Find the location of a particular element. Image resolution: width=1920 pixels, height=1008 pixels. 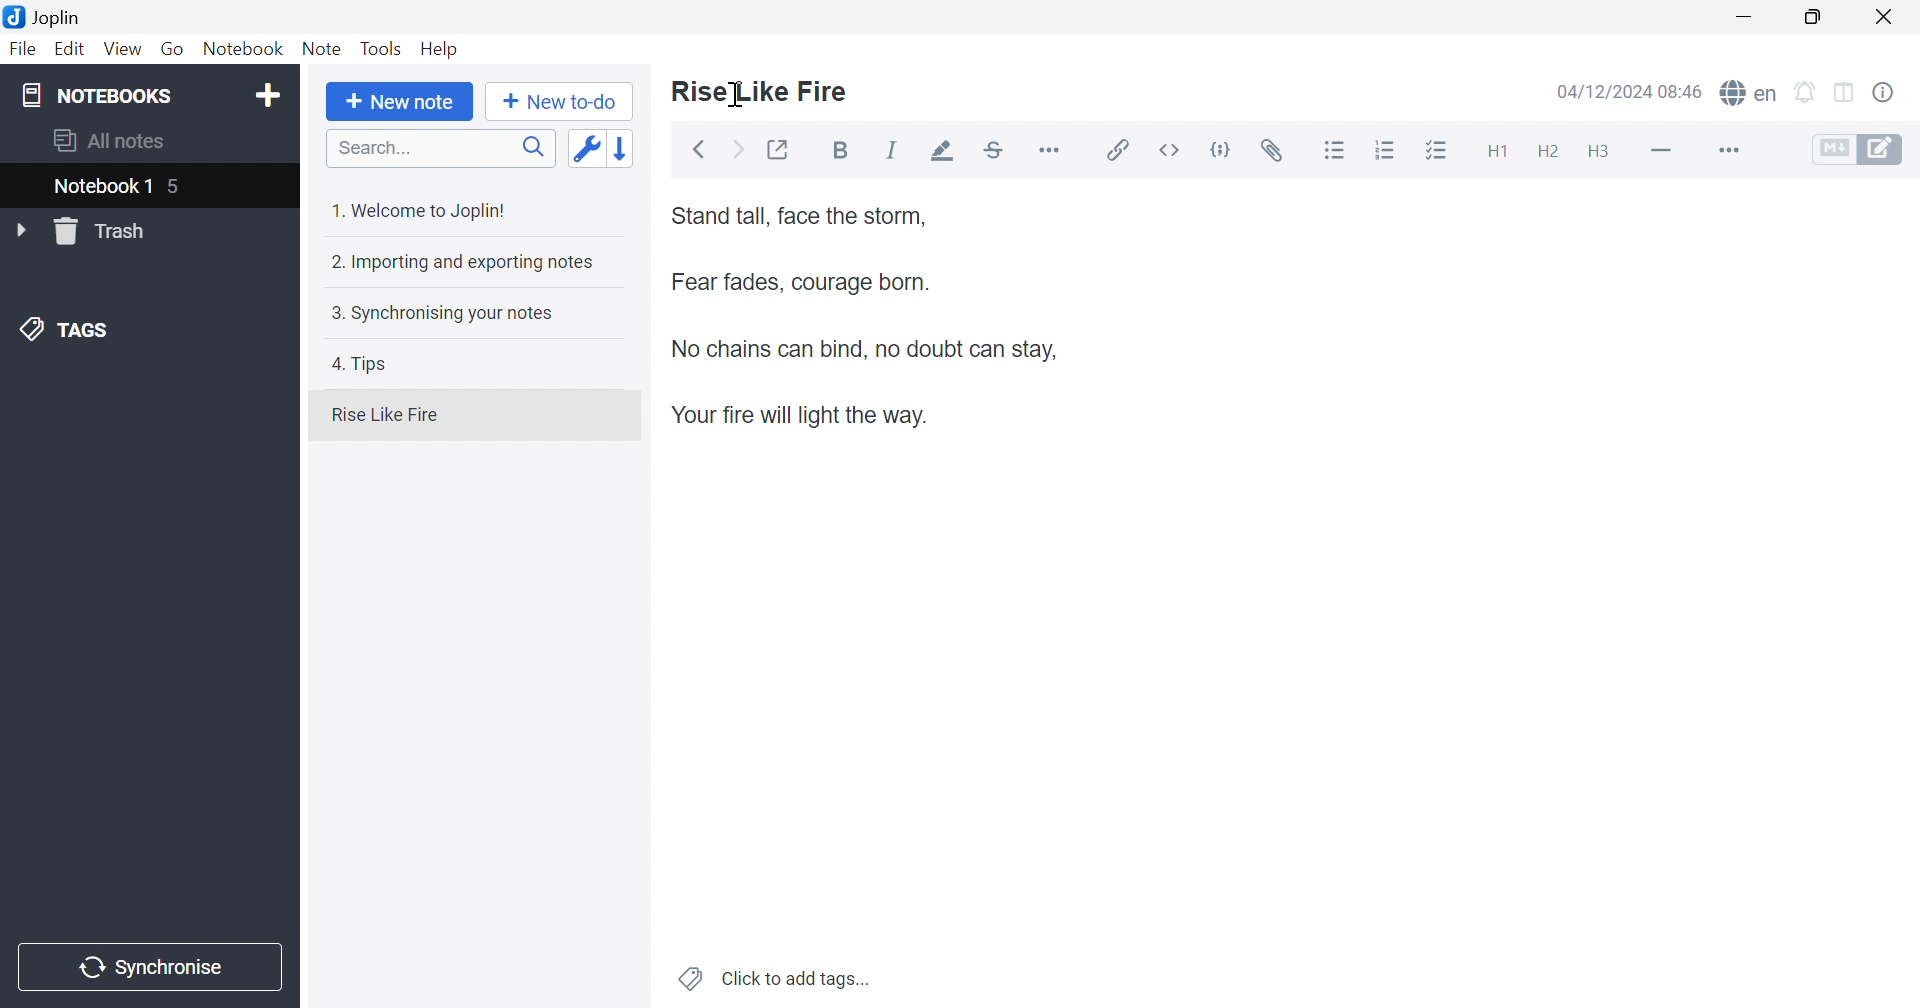

Highlight is located at coordinates (939, 149).